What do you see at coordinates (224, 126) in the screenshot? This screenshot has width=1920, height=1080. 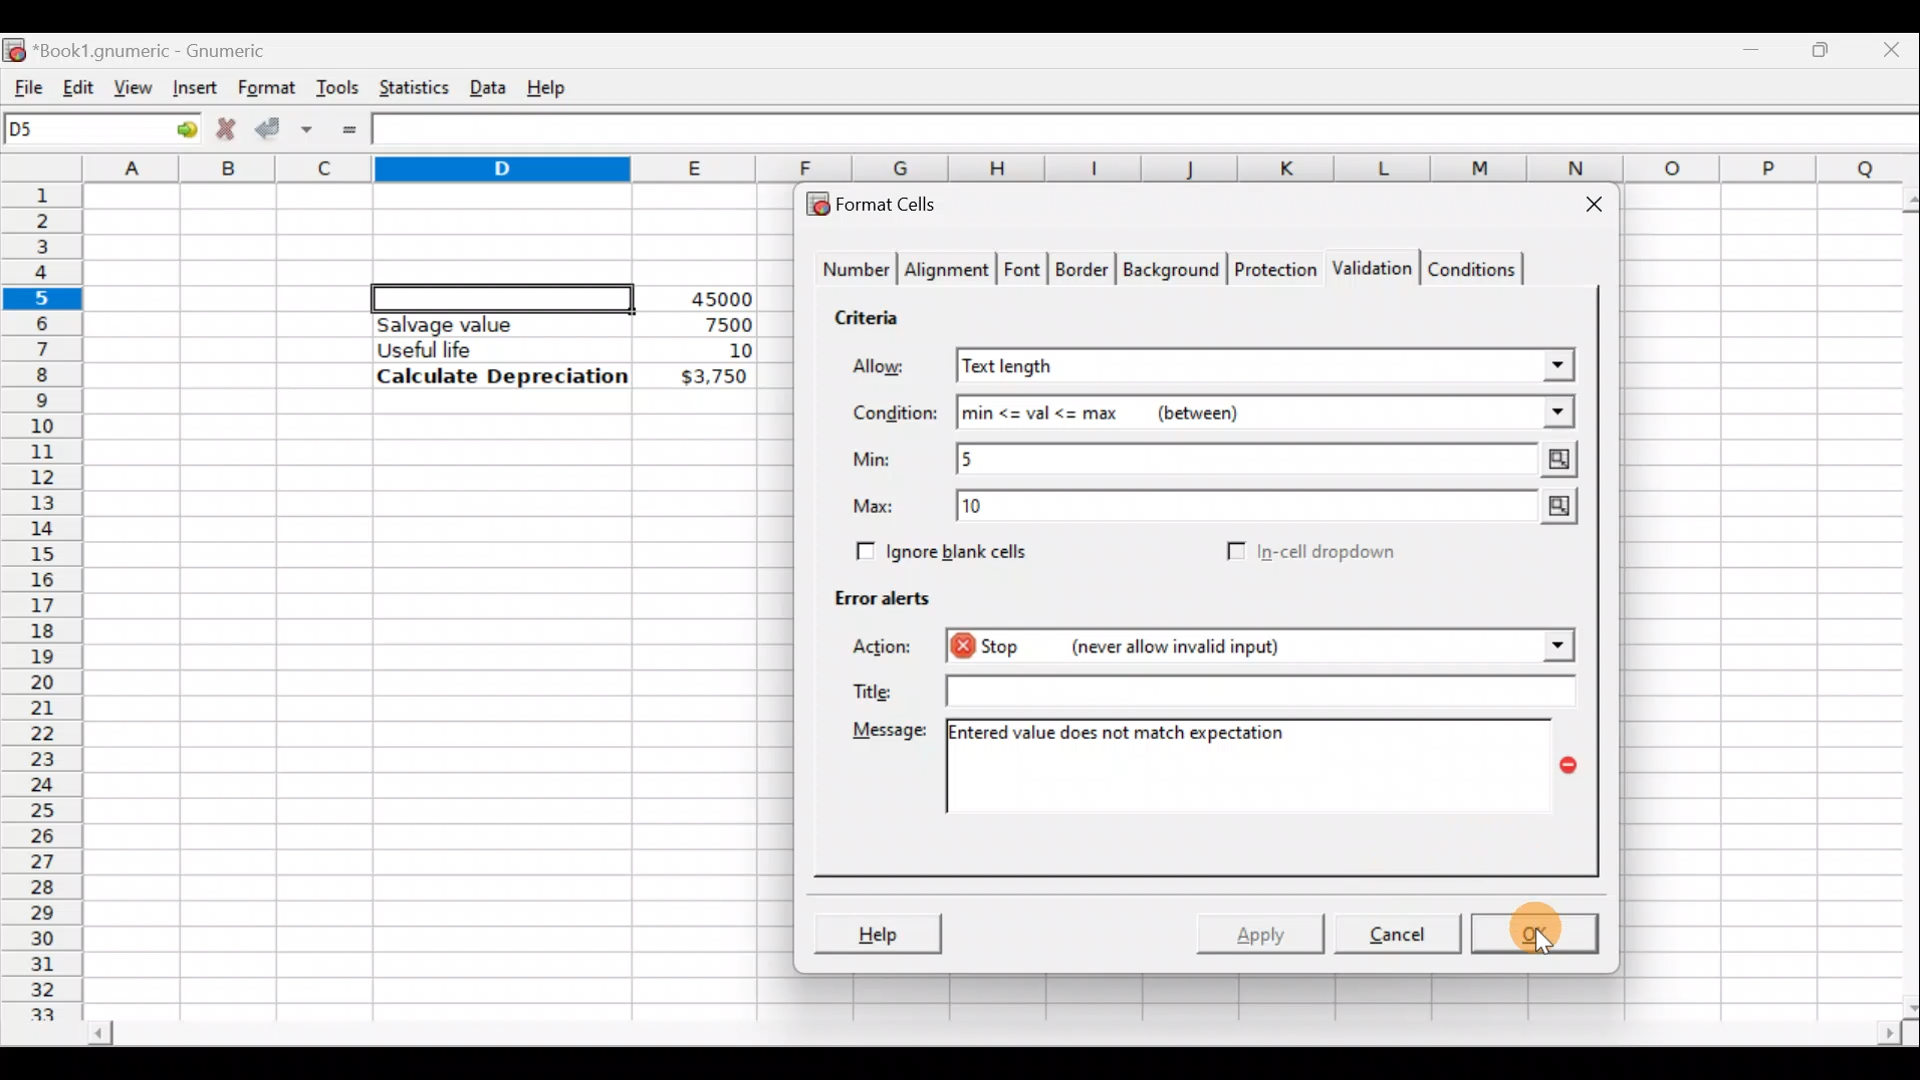 I see `Cancel change` at bounding box center [224, 126].